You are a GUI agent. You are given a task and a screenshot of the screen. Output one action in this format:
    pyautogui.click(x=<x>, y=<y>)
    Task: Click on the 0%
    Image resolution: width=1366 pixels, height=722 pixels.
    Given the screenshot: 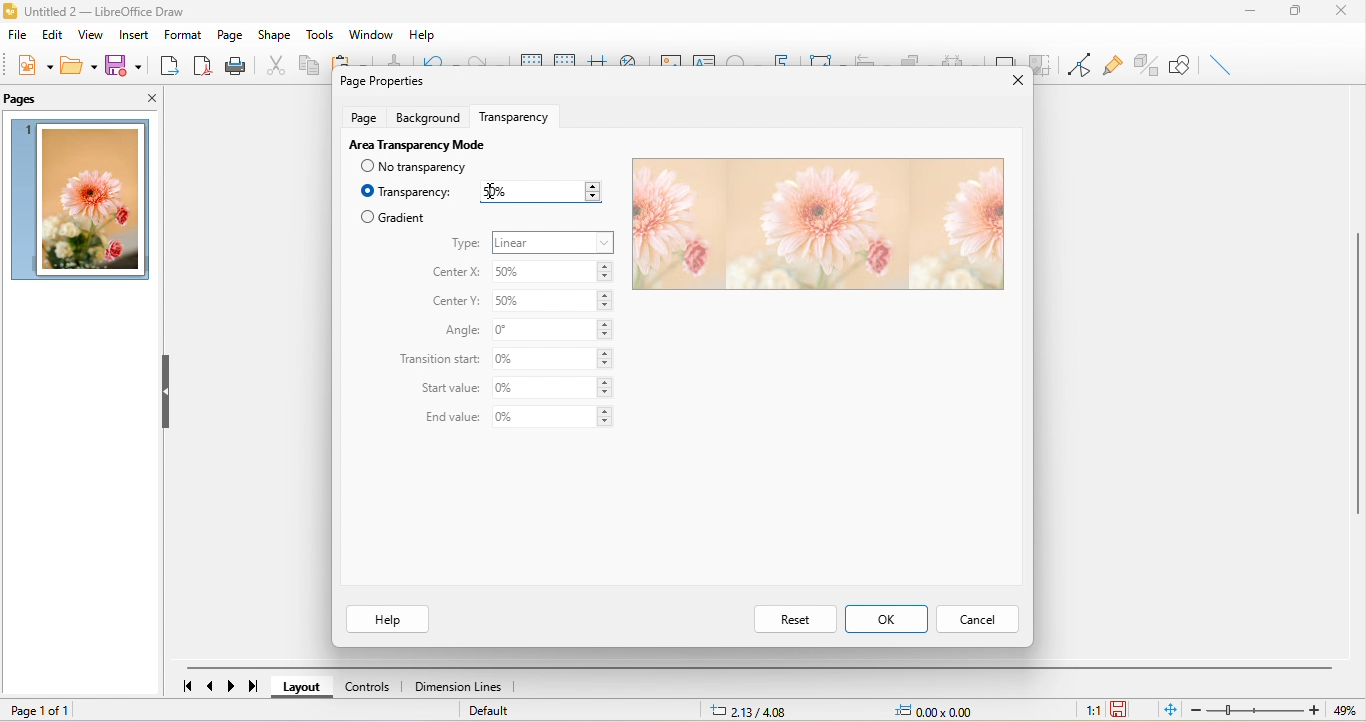 What is the action you would take?
    pyautogui.click(x=553, y=388)
    